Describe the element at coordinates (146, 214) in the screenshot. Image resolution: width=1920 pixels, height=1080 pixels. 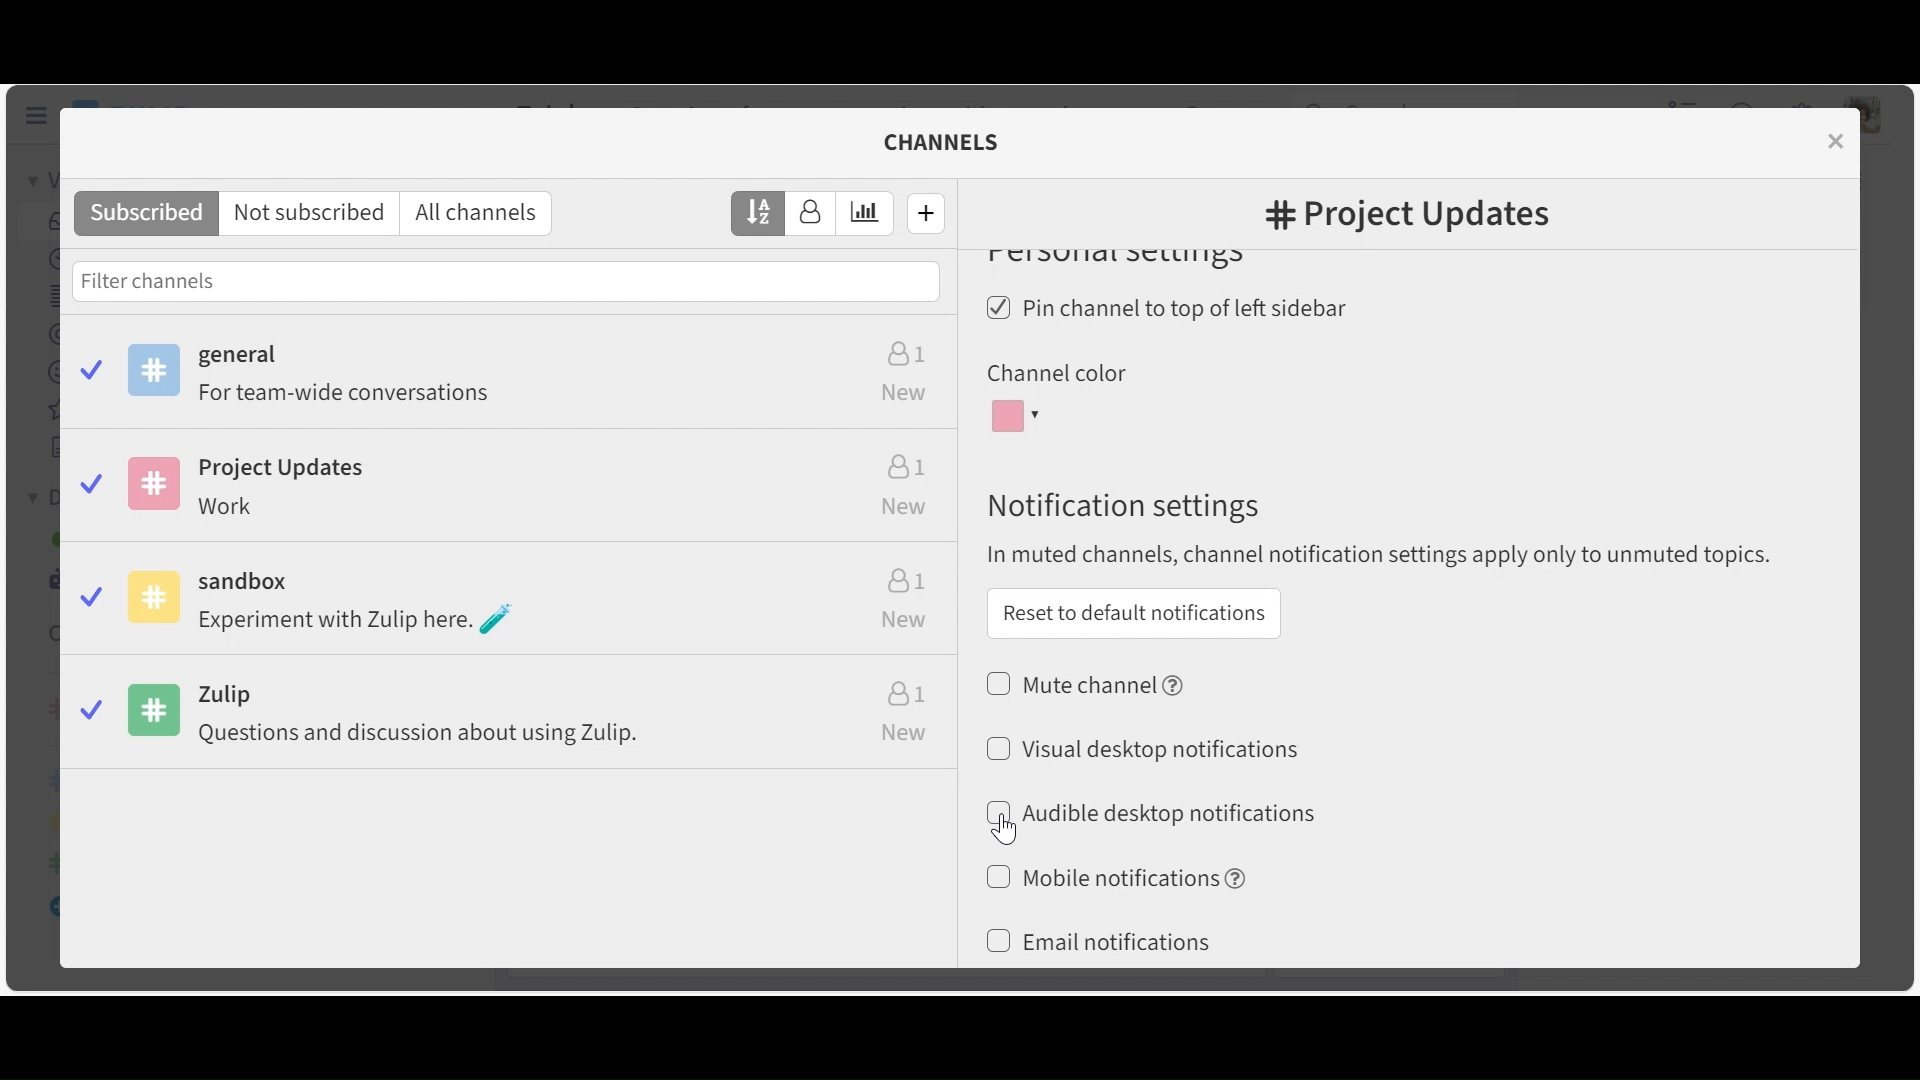
I see `Subscribed channels` at that location.